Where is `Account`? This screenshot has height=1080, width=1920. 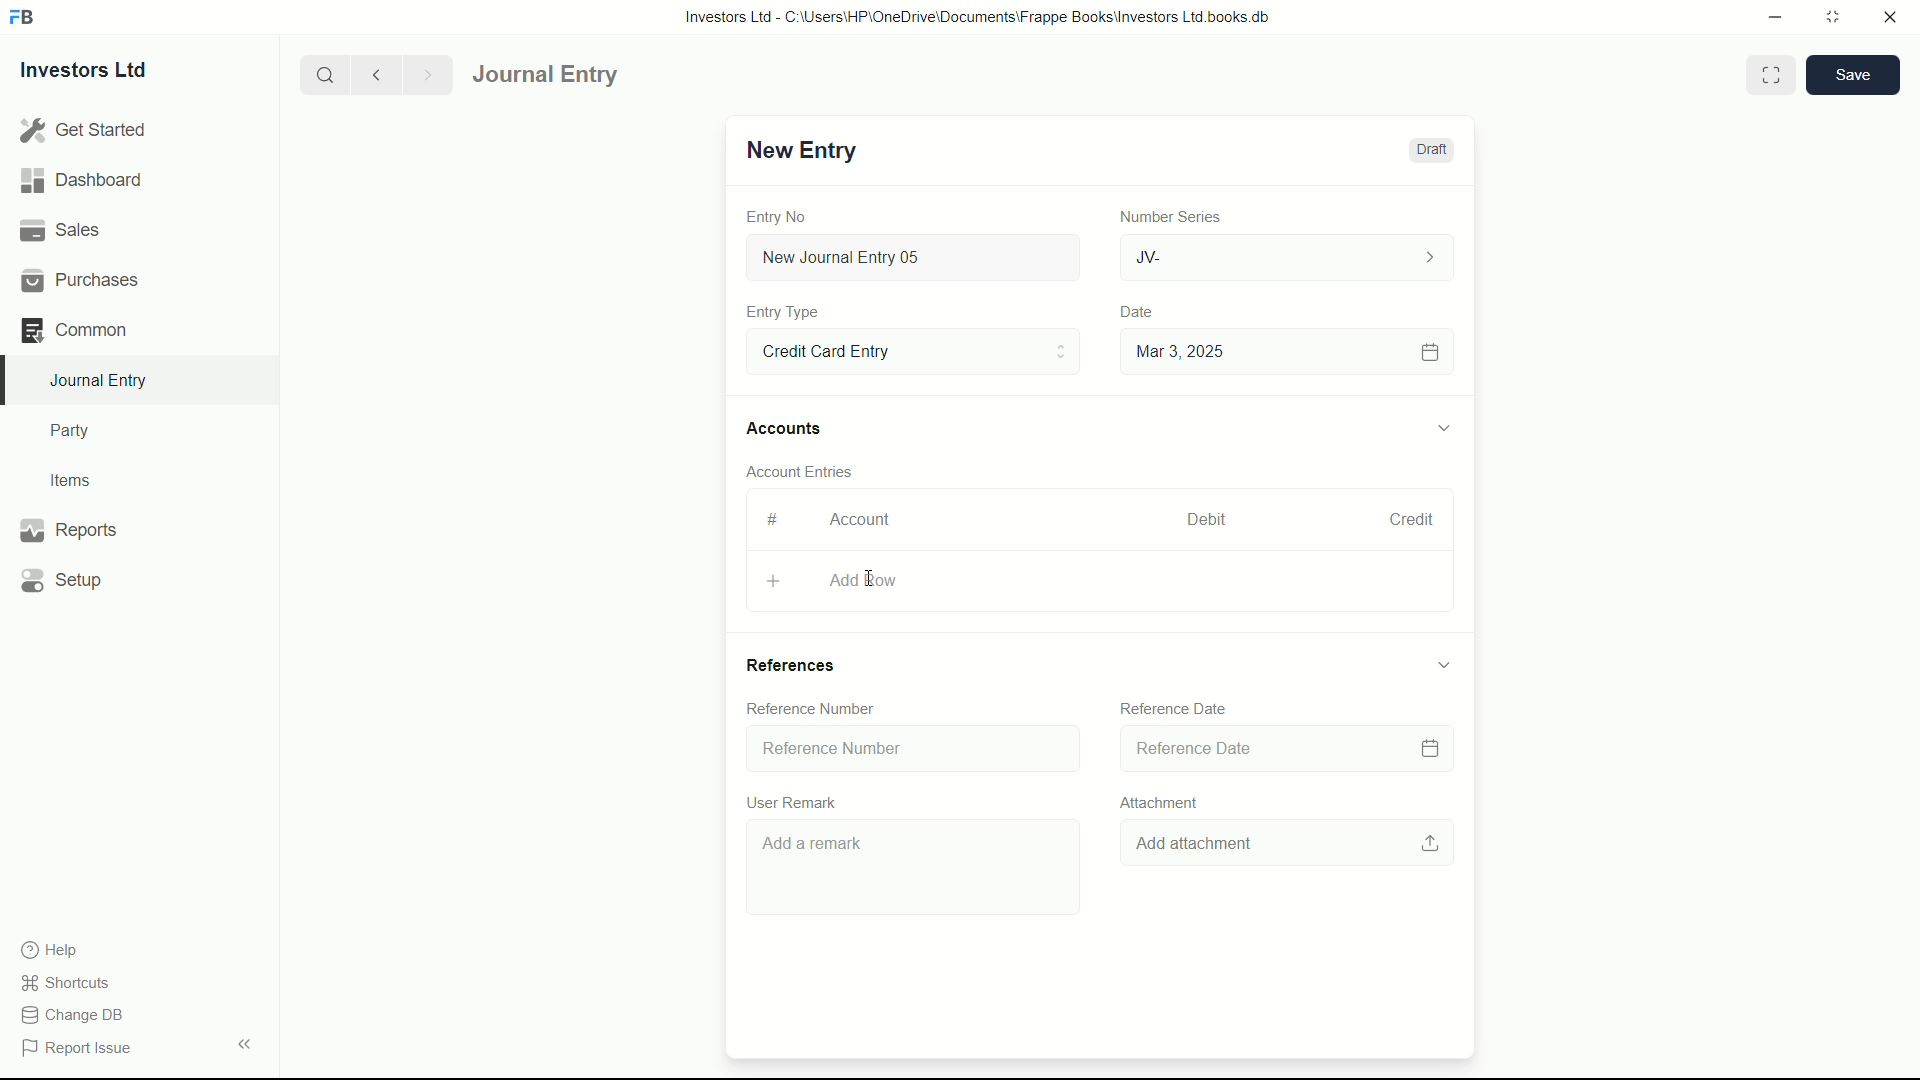
Account is located at coordinates (861, 519).